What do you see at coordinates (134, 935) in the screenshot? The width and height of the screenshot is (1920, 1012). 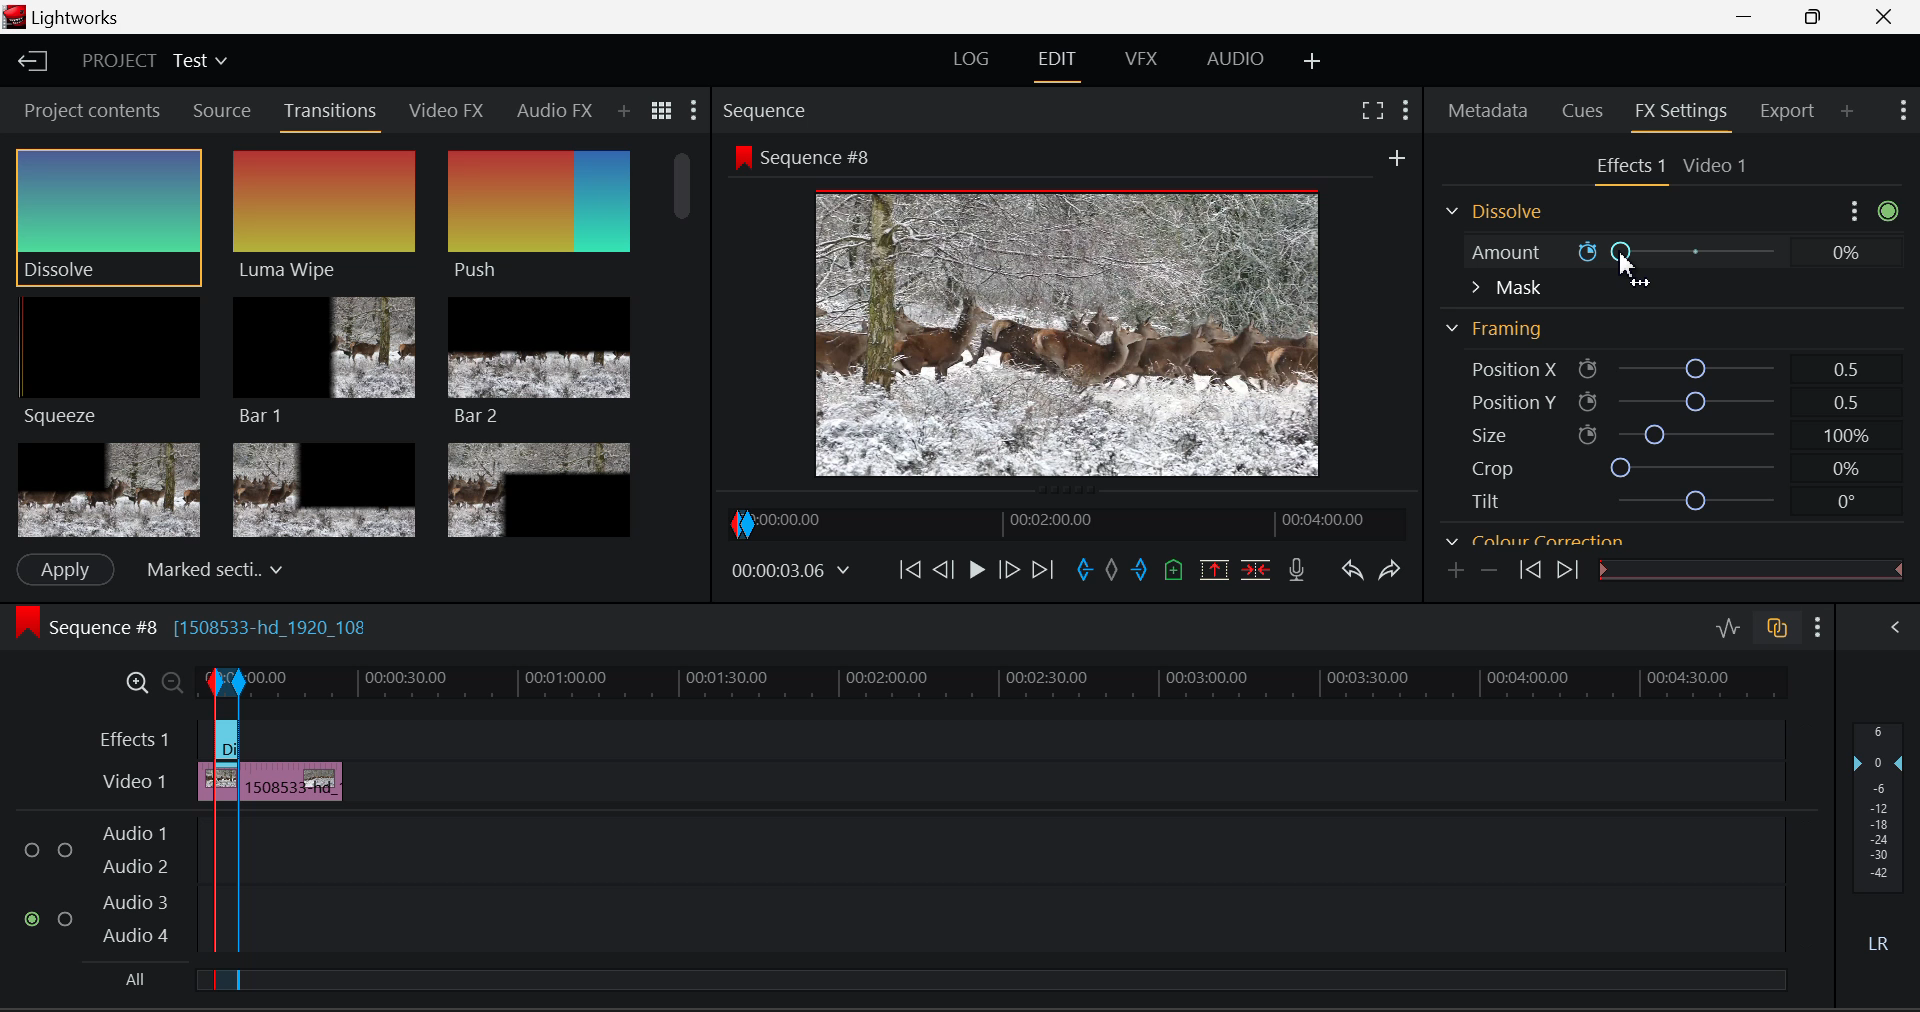 I see `Audio 4` at bounding box center [134, 935].